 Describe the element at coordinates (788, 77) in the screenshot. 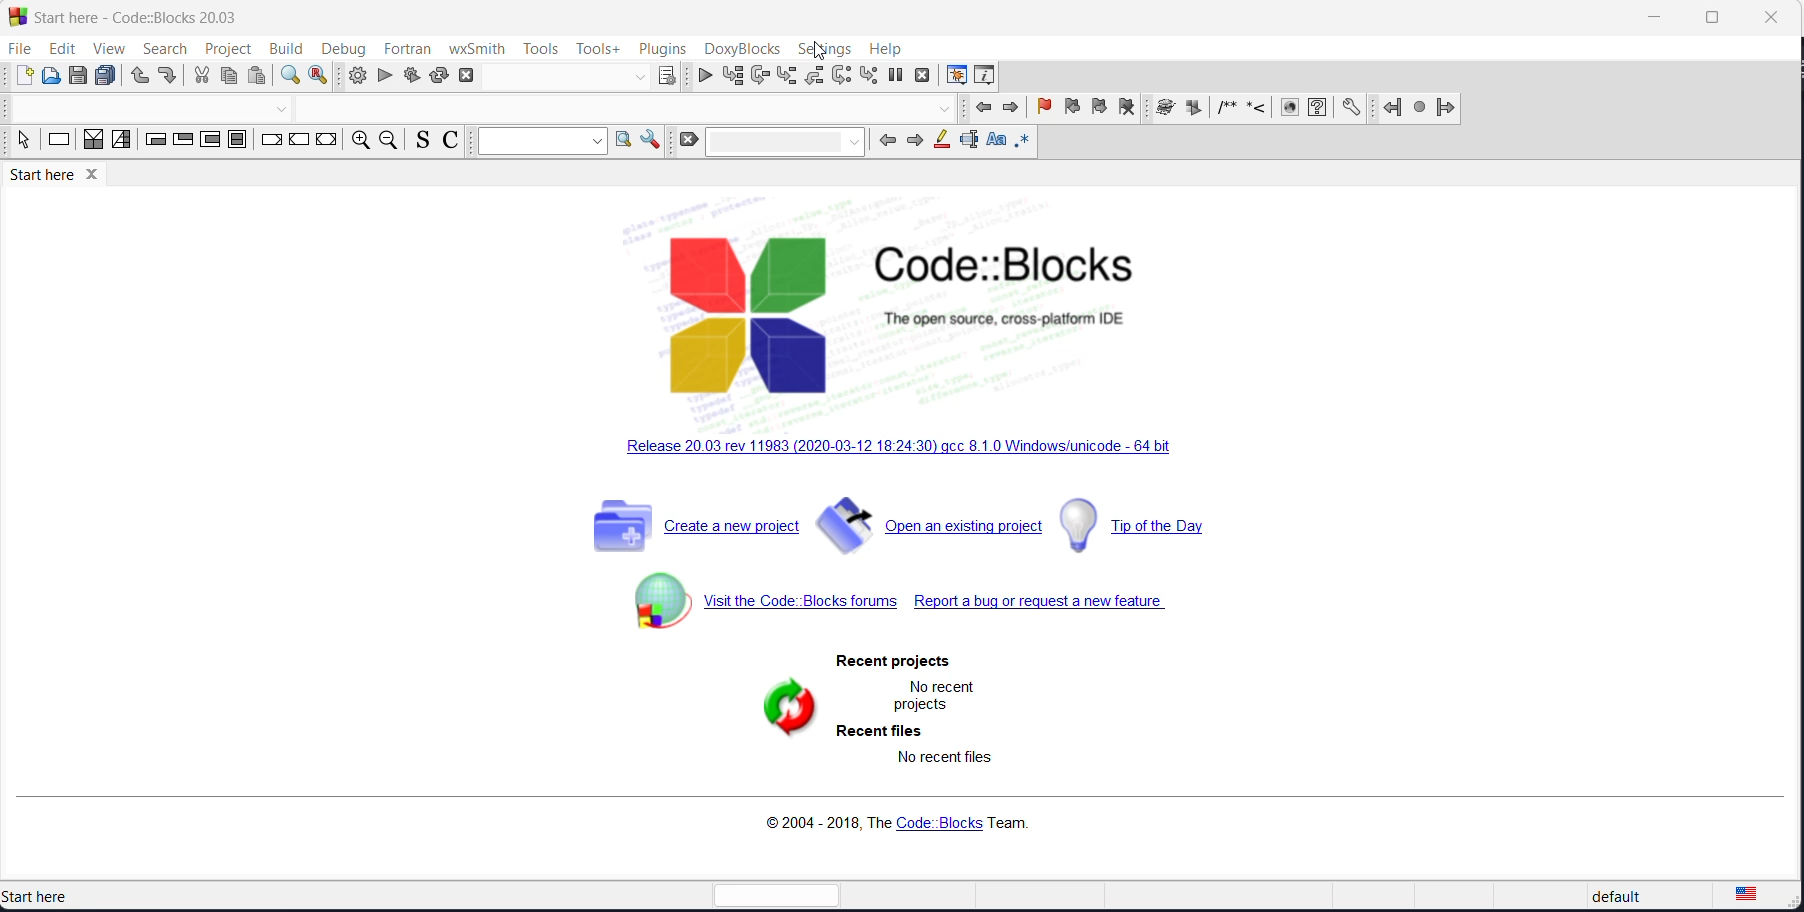

I see `step into` at that location.